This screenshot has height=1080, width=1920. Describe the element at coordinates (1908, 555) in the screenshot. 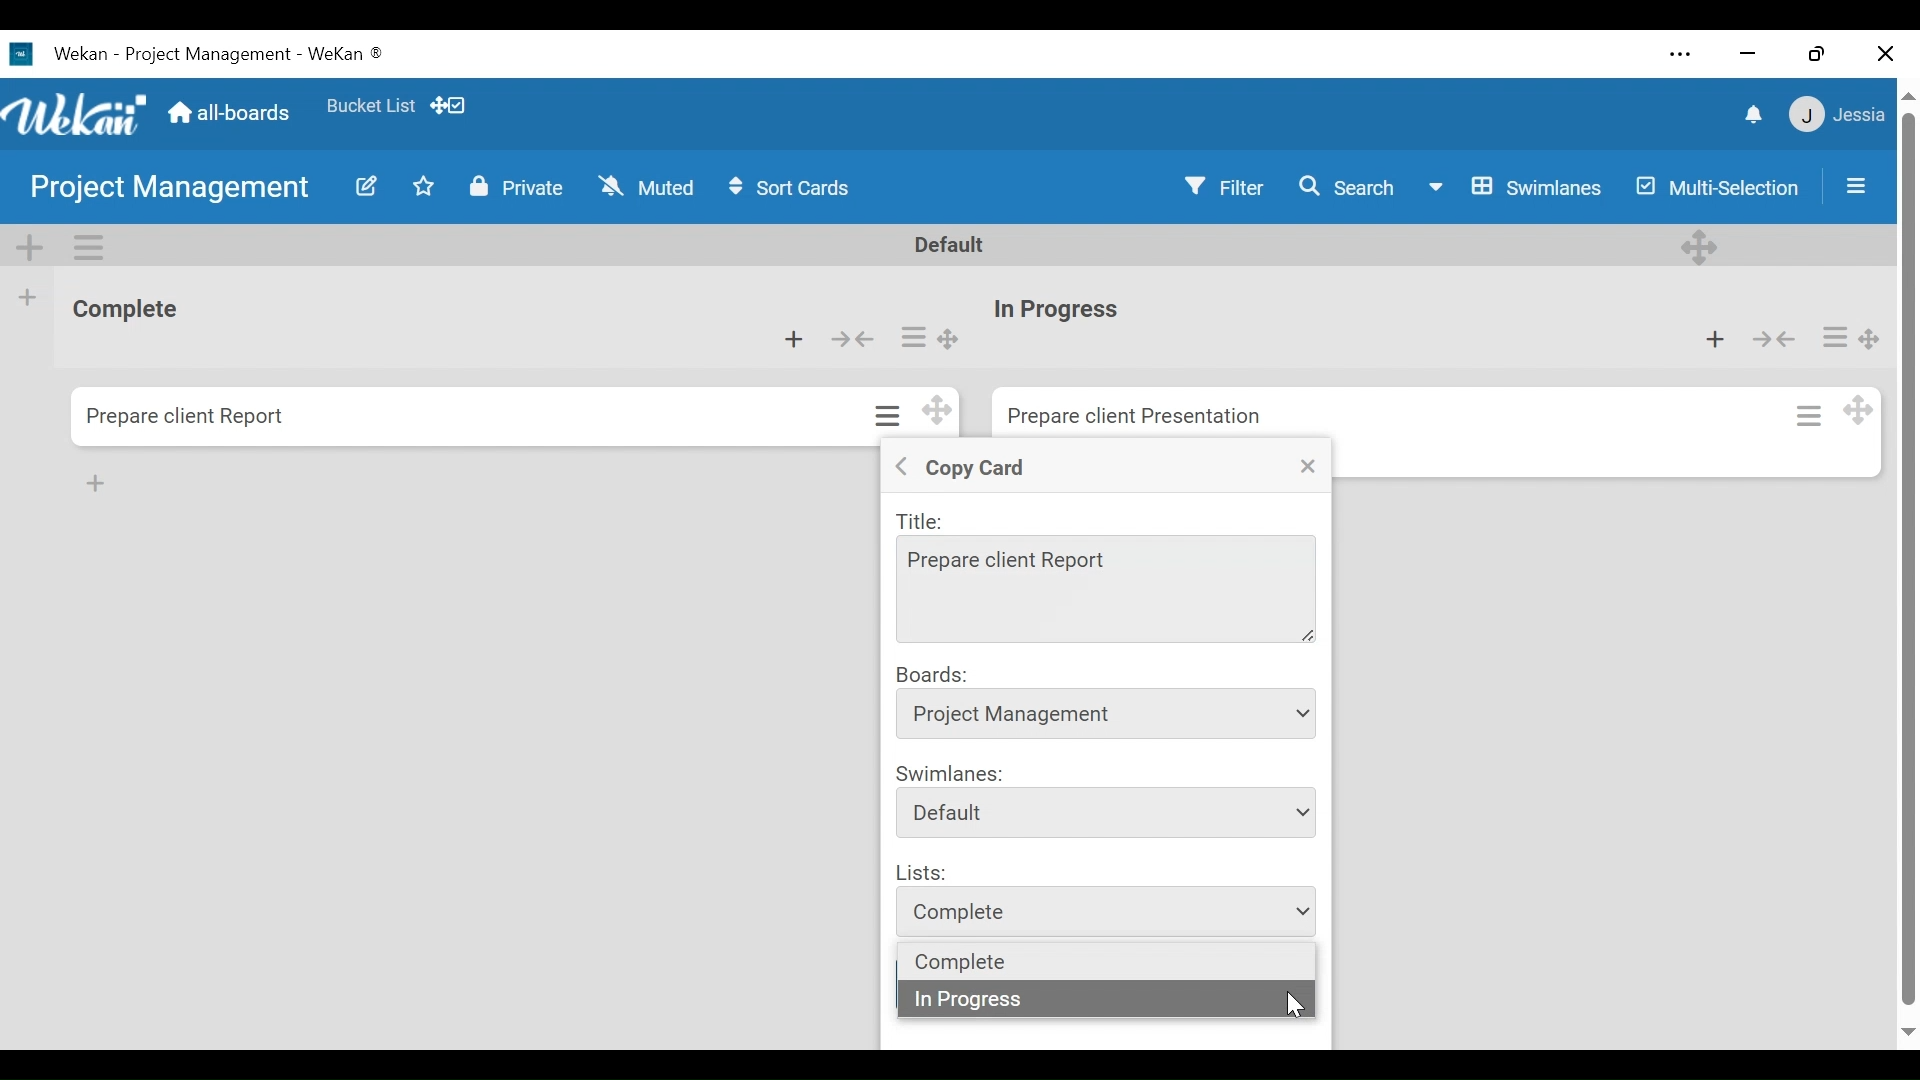

I see `vertical scroll bar` at that location.